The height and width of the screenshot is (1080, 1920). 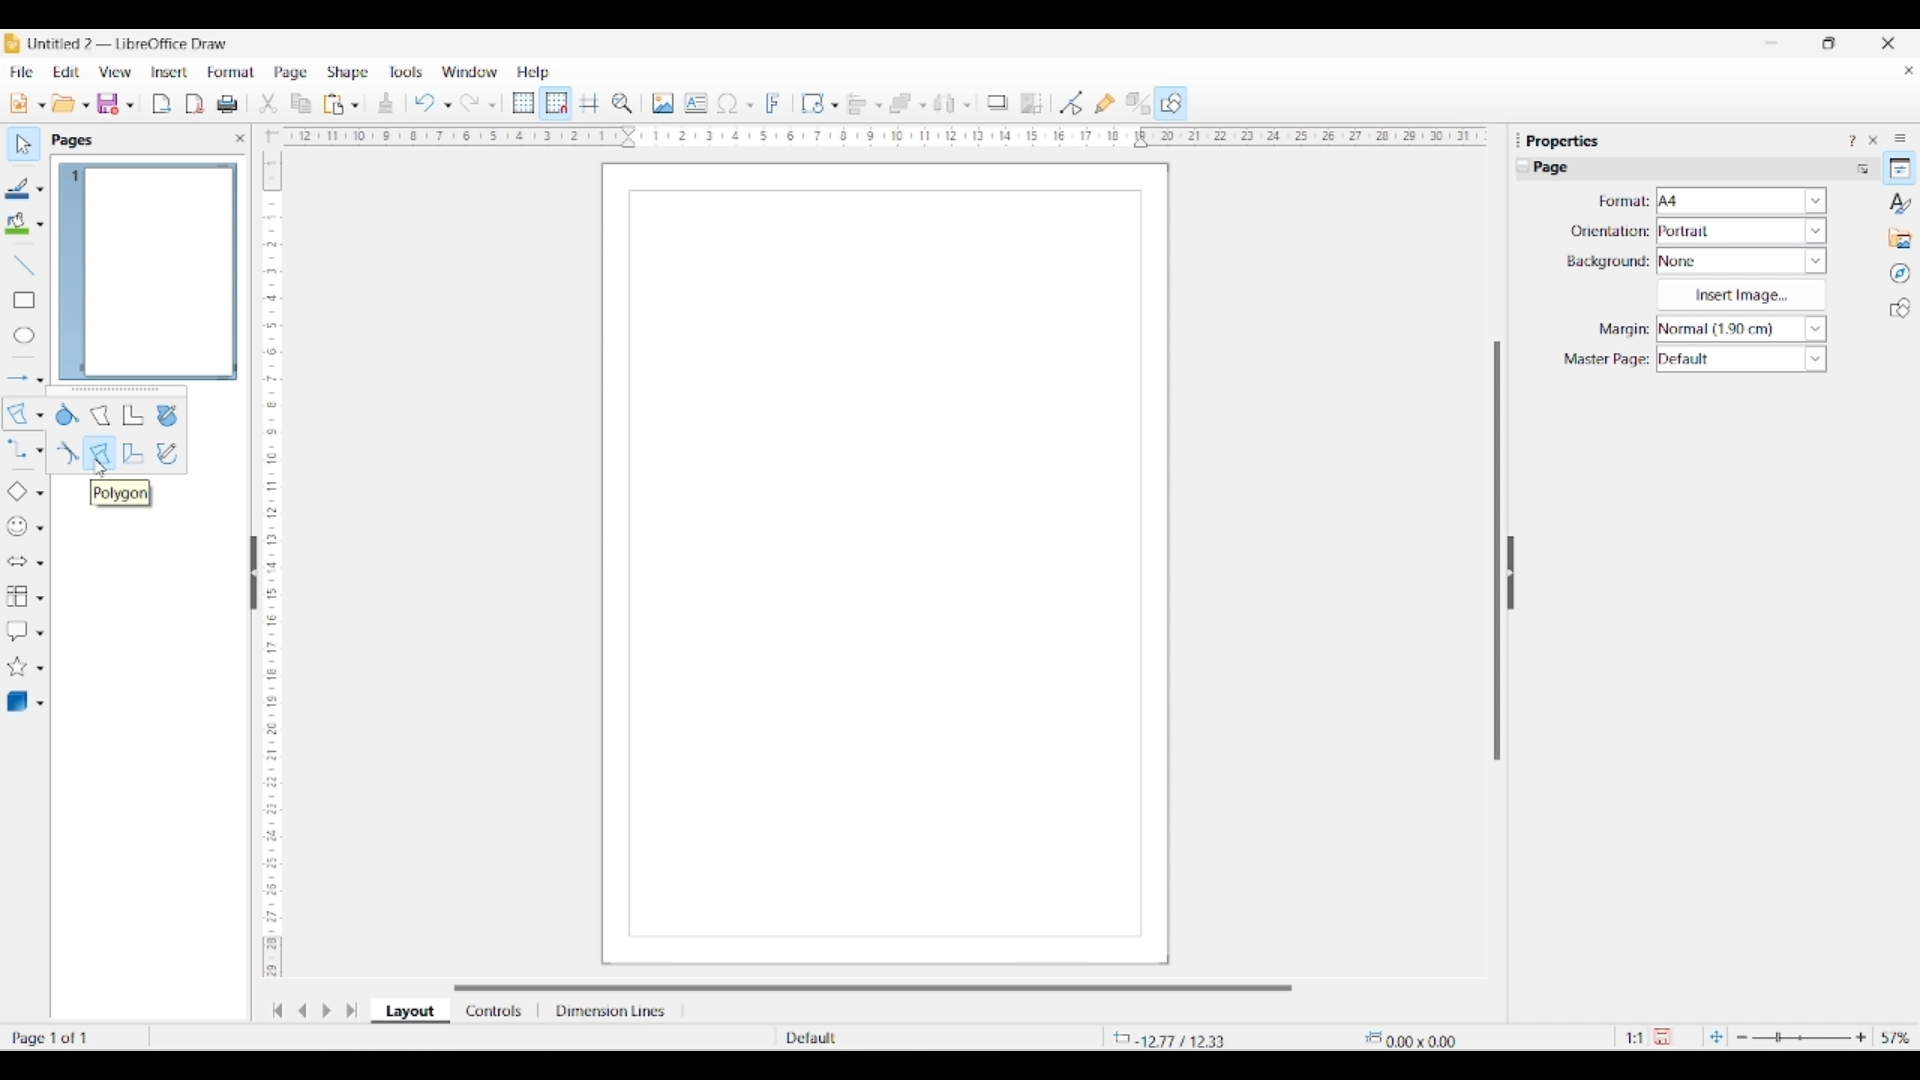 I want to click on Polygon, filled, so click(x=101, y=414).